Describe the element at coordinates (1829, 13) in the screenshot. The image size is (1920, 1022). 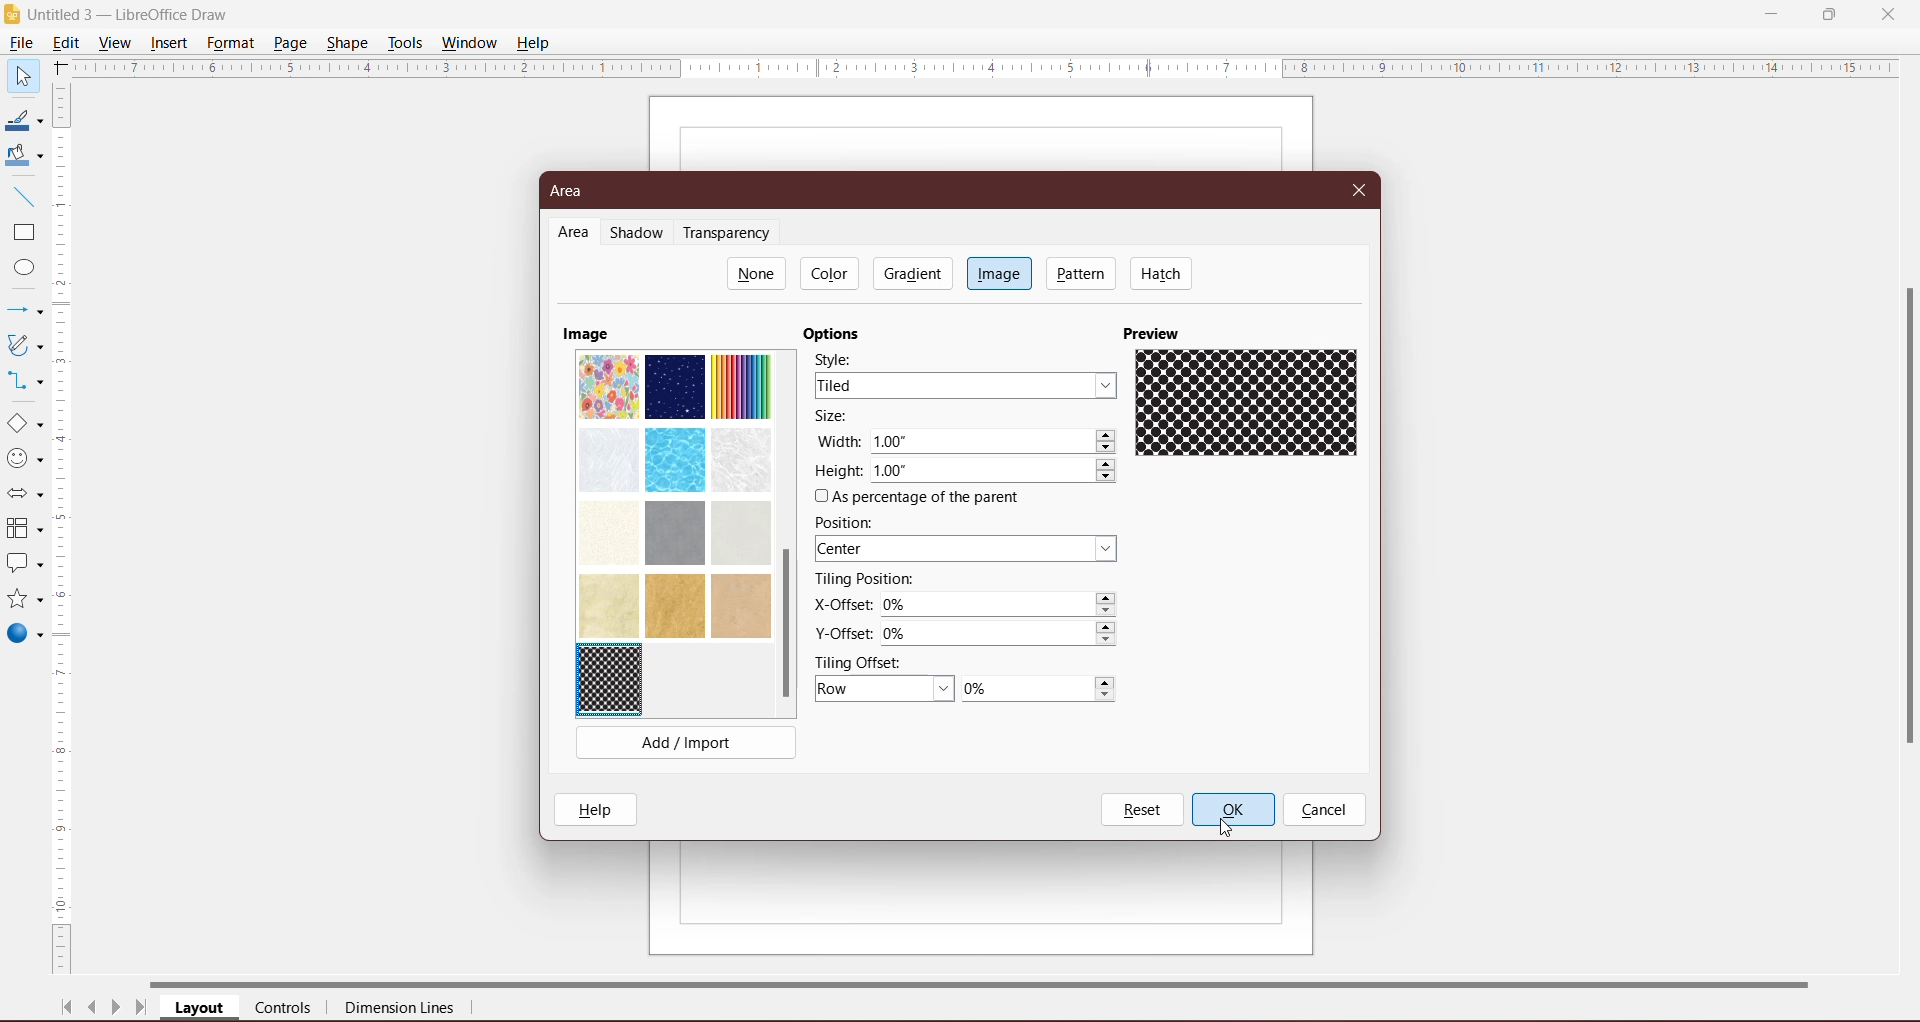
I see `Restore Down` at that location.